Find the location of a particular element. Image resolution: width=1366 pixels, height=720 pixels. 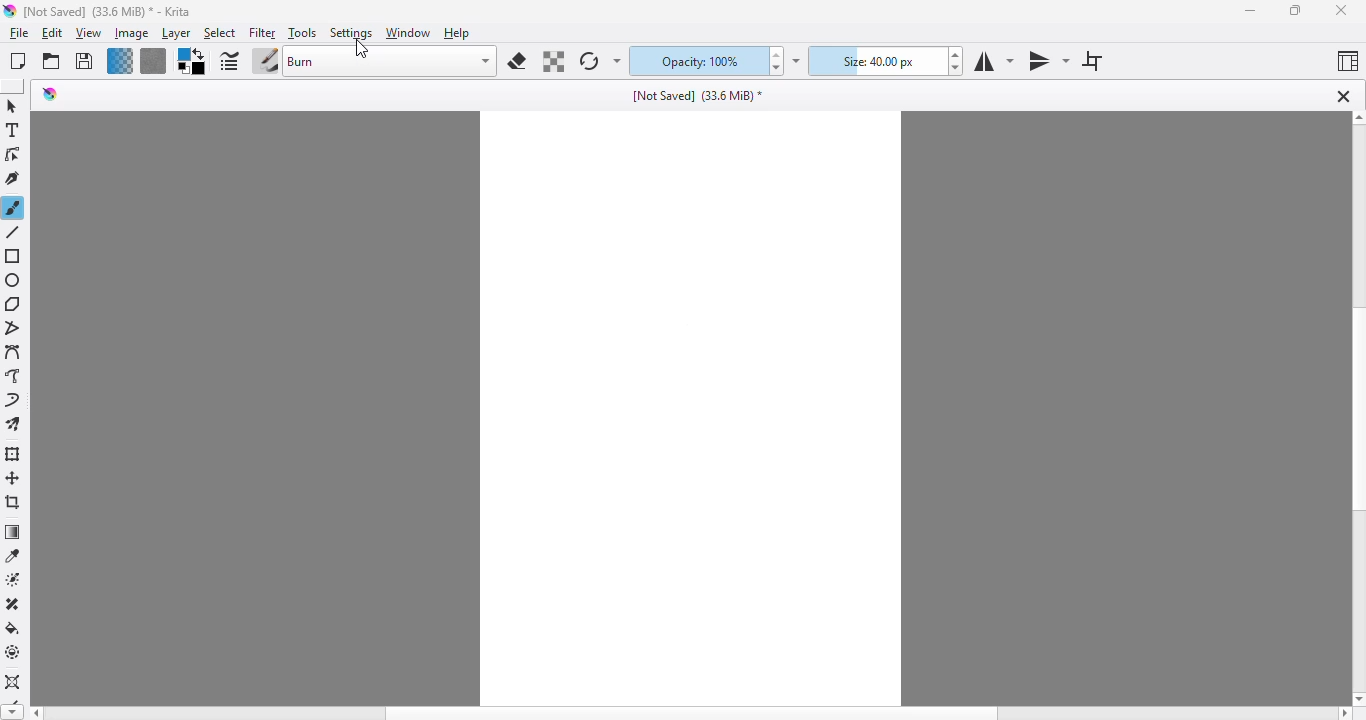

minimize is located at coordinates (1250, 10).